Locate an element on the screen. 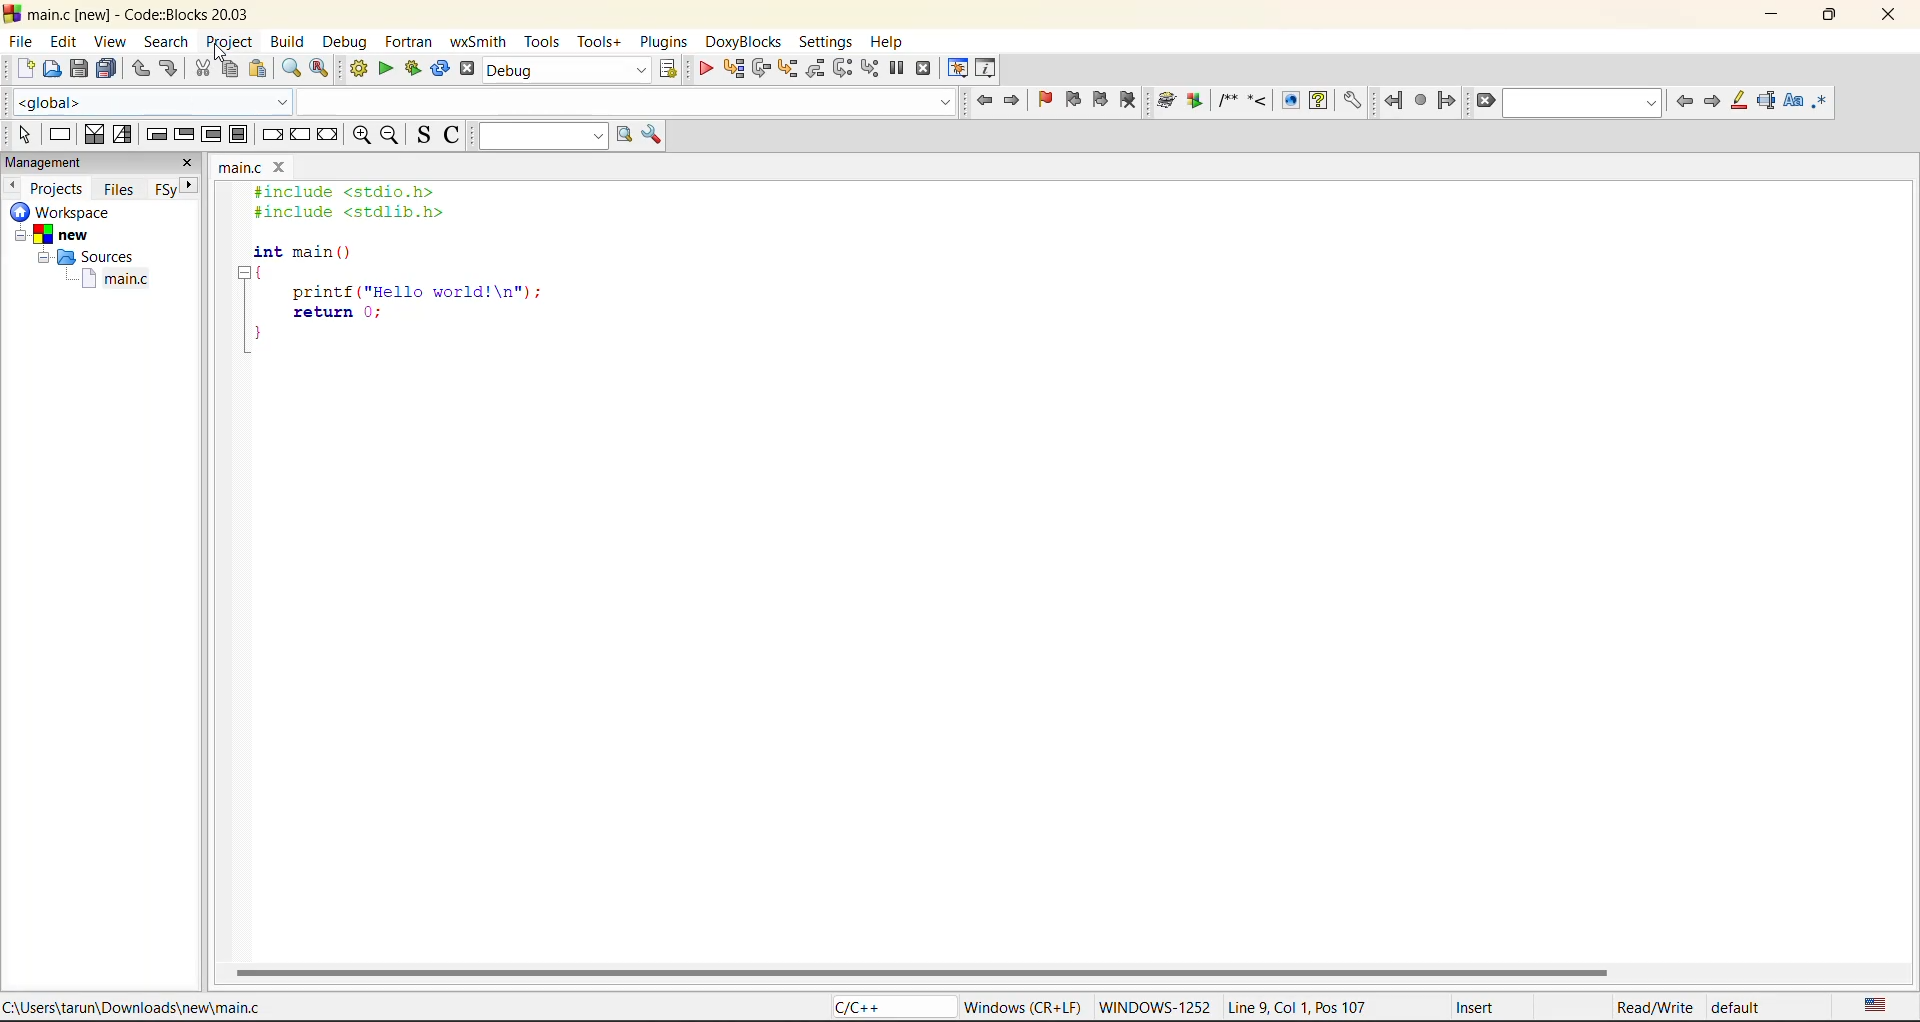 The image size is (1920, 1022). entry condition loop is located at coordinates (155, 136).